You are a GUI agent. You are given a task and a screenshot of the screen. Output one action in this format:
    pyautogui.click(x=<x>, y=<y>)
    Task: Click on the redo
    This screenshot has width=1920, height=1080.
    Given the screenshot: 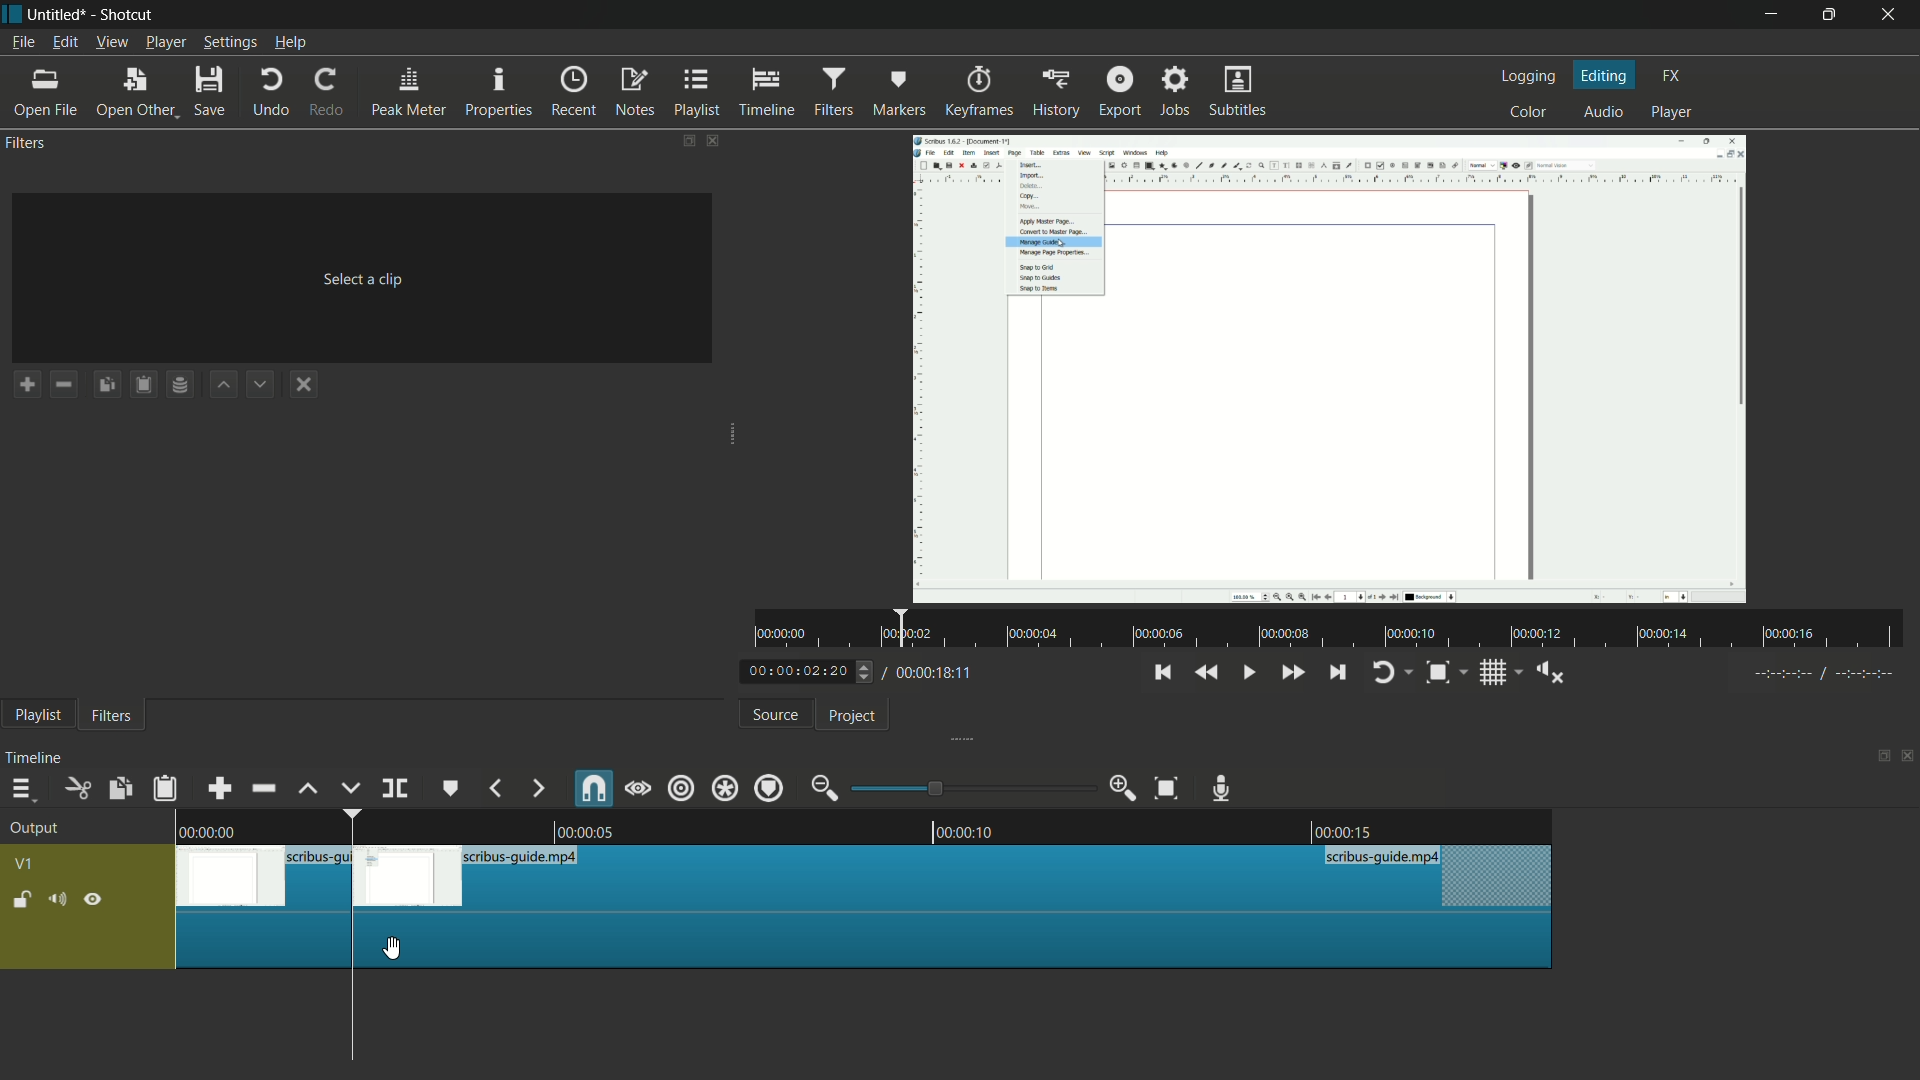 What is the action you would take?
    pyautogui.click(x=328, y=91)
    